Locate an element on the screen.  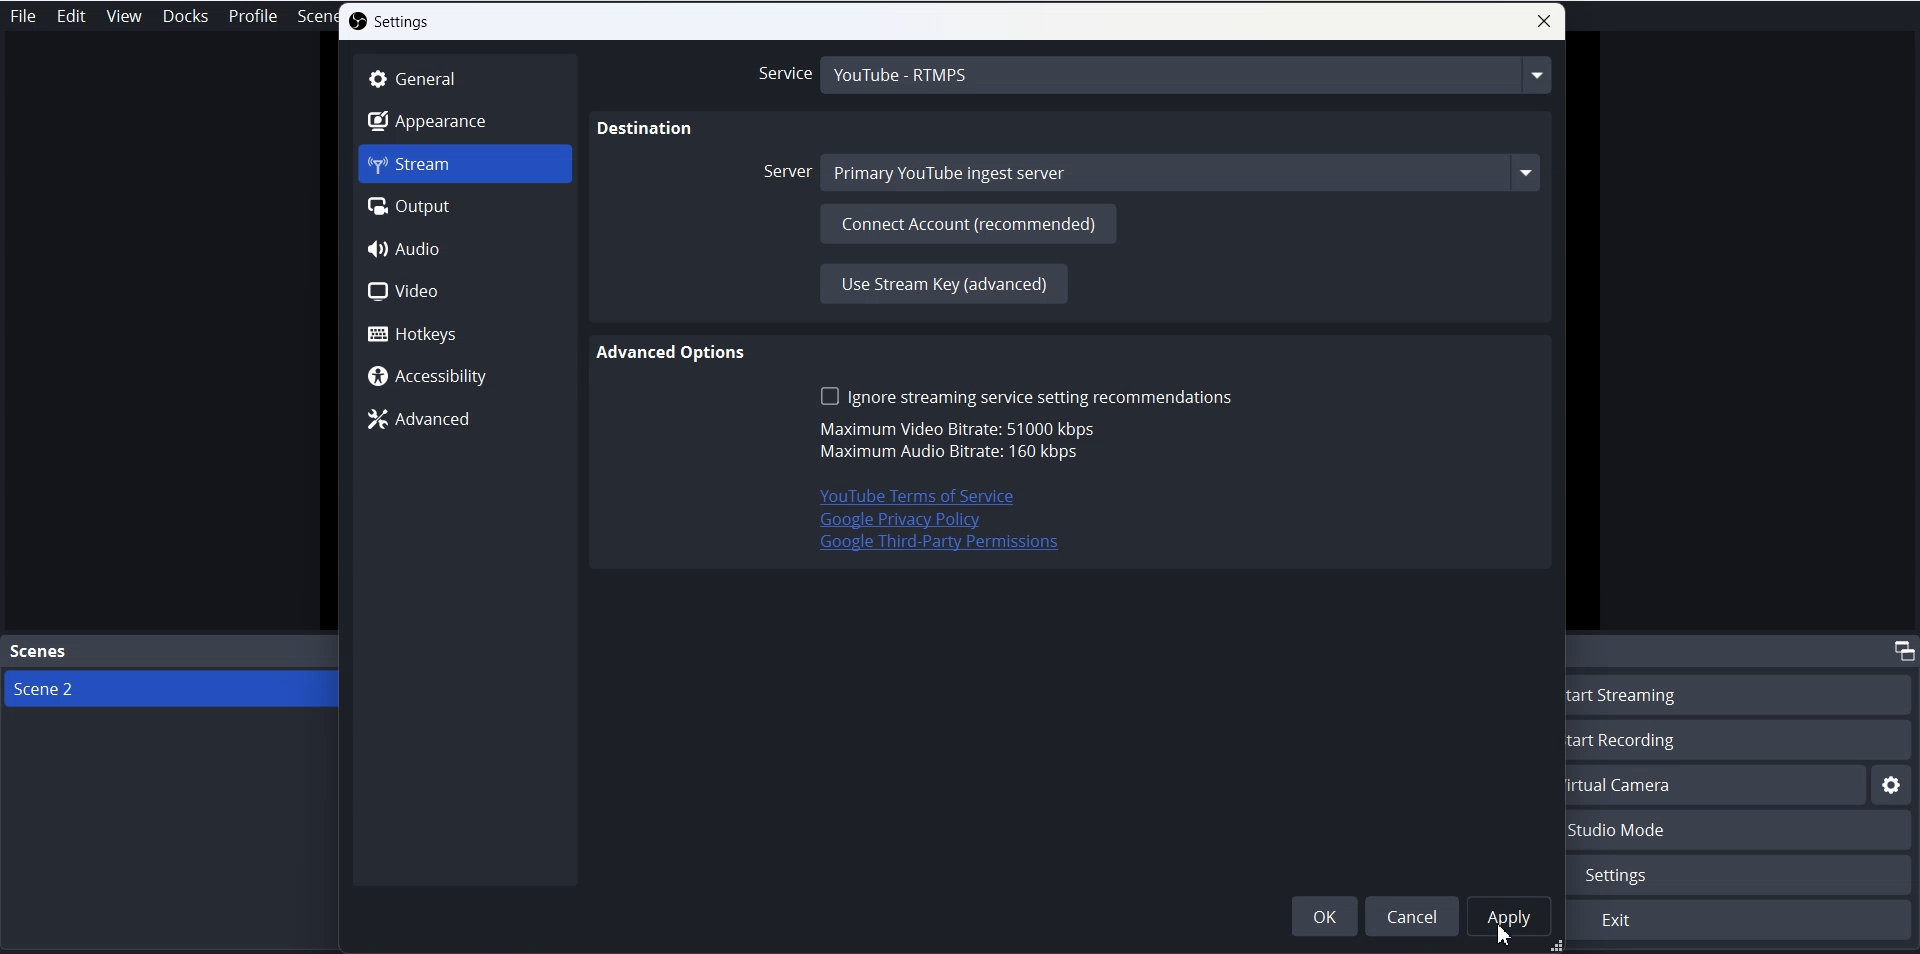
Settings is located at coordinates (1744, 875).